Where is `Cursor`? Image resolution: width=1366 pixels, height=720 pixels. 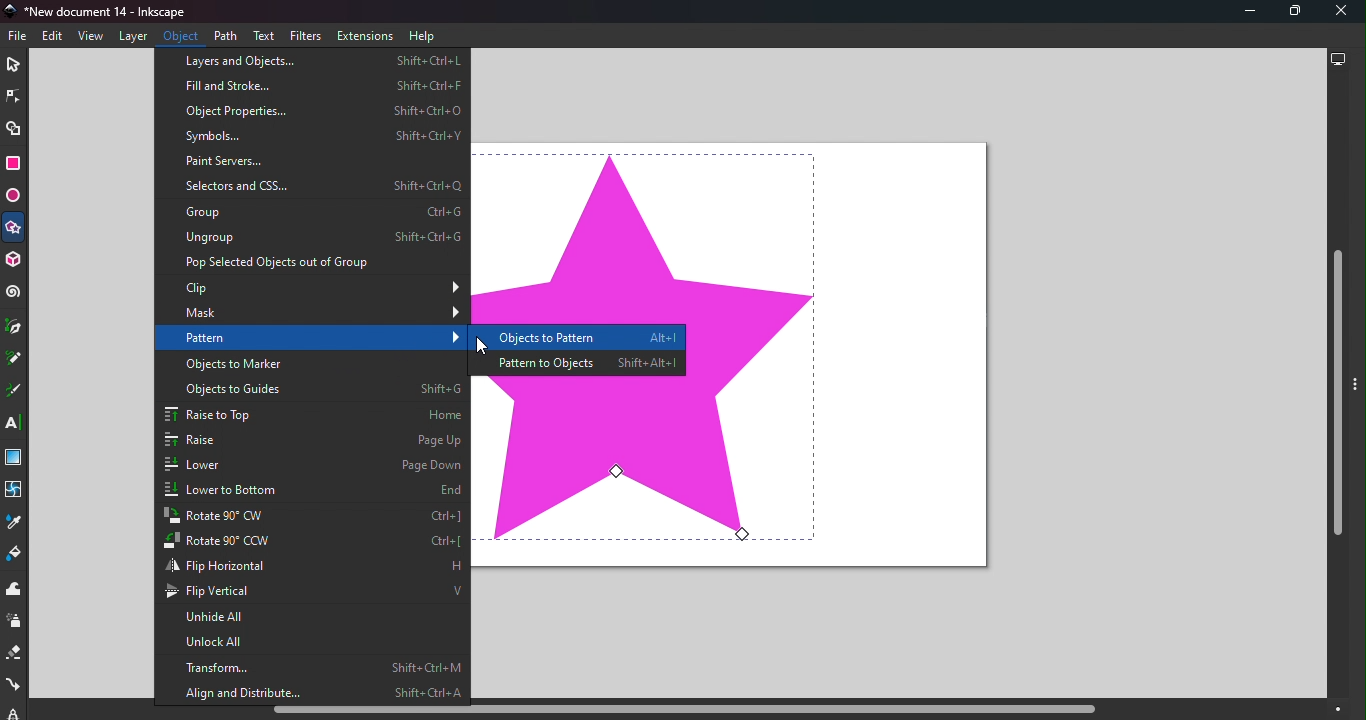 Cursor is located at coordinates (479, 350).